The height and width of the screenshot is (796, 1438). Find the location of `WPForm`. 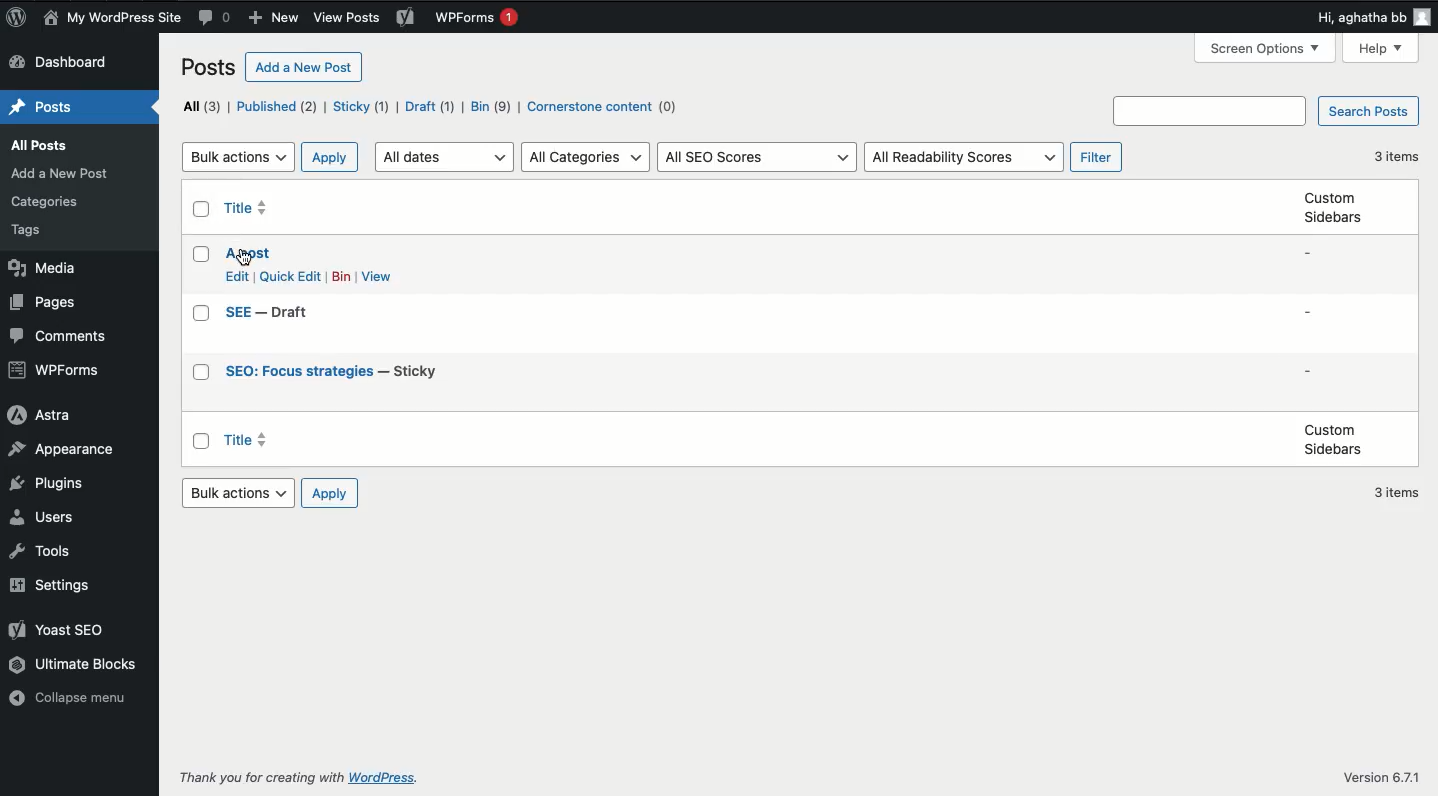

WPForm is located at coordinates (52, 370).